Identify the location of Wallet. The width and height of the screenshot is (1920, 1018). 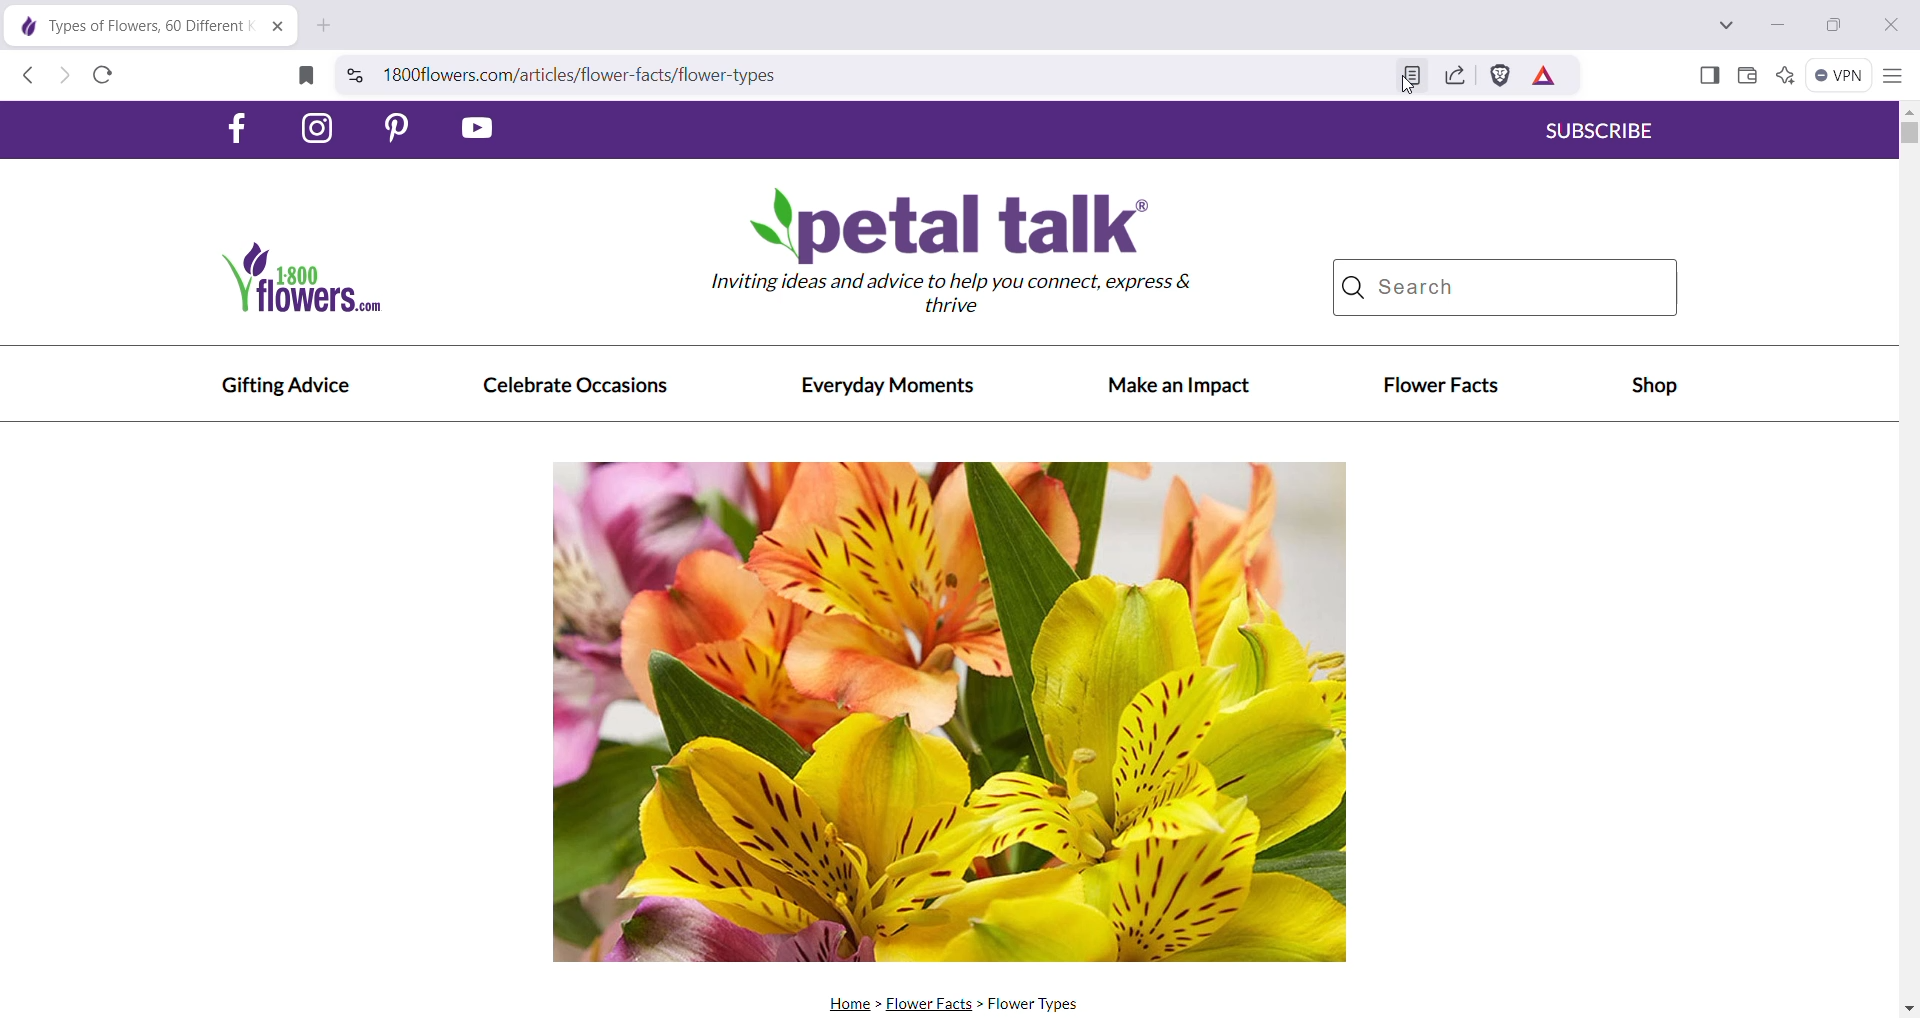
(1746, 76).